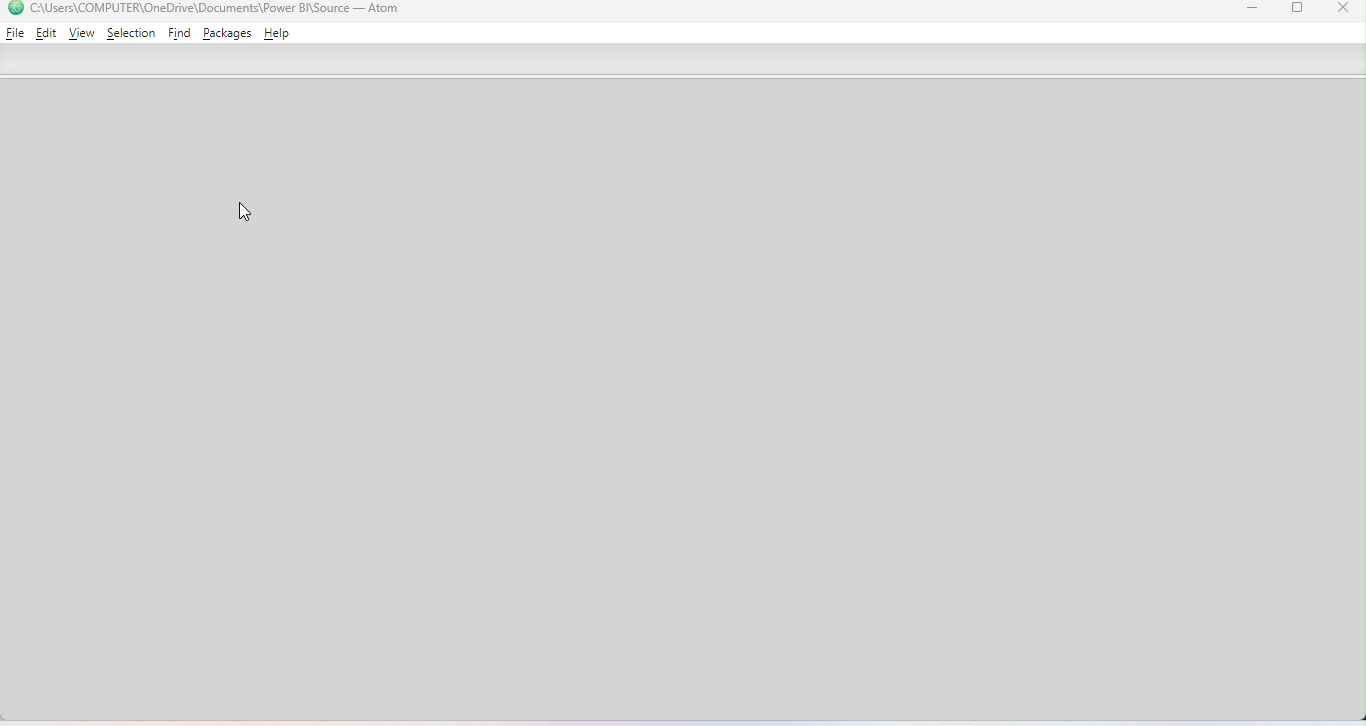 This screenshot has width=1366, height=726. I want to click on Selection, so click(131, 33).